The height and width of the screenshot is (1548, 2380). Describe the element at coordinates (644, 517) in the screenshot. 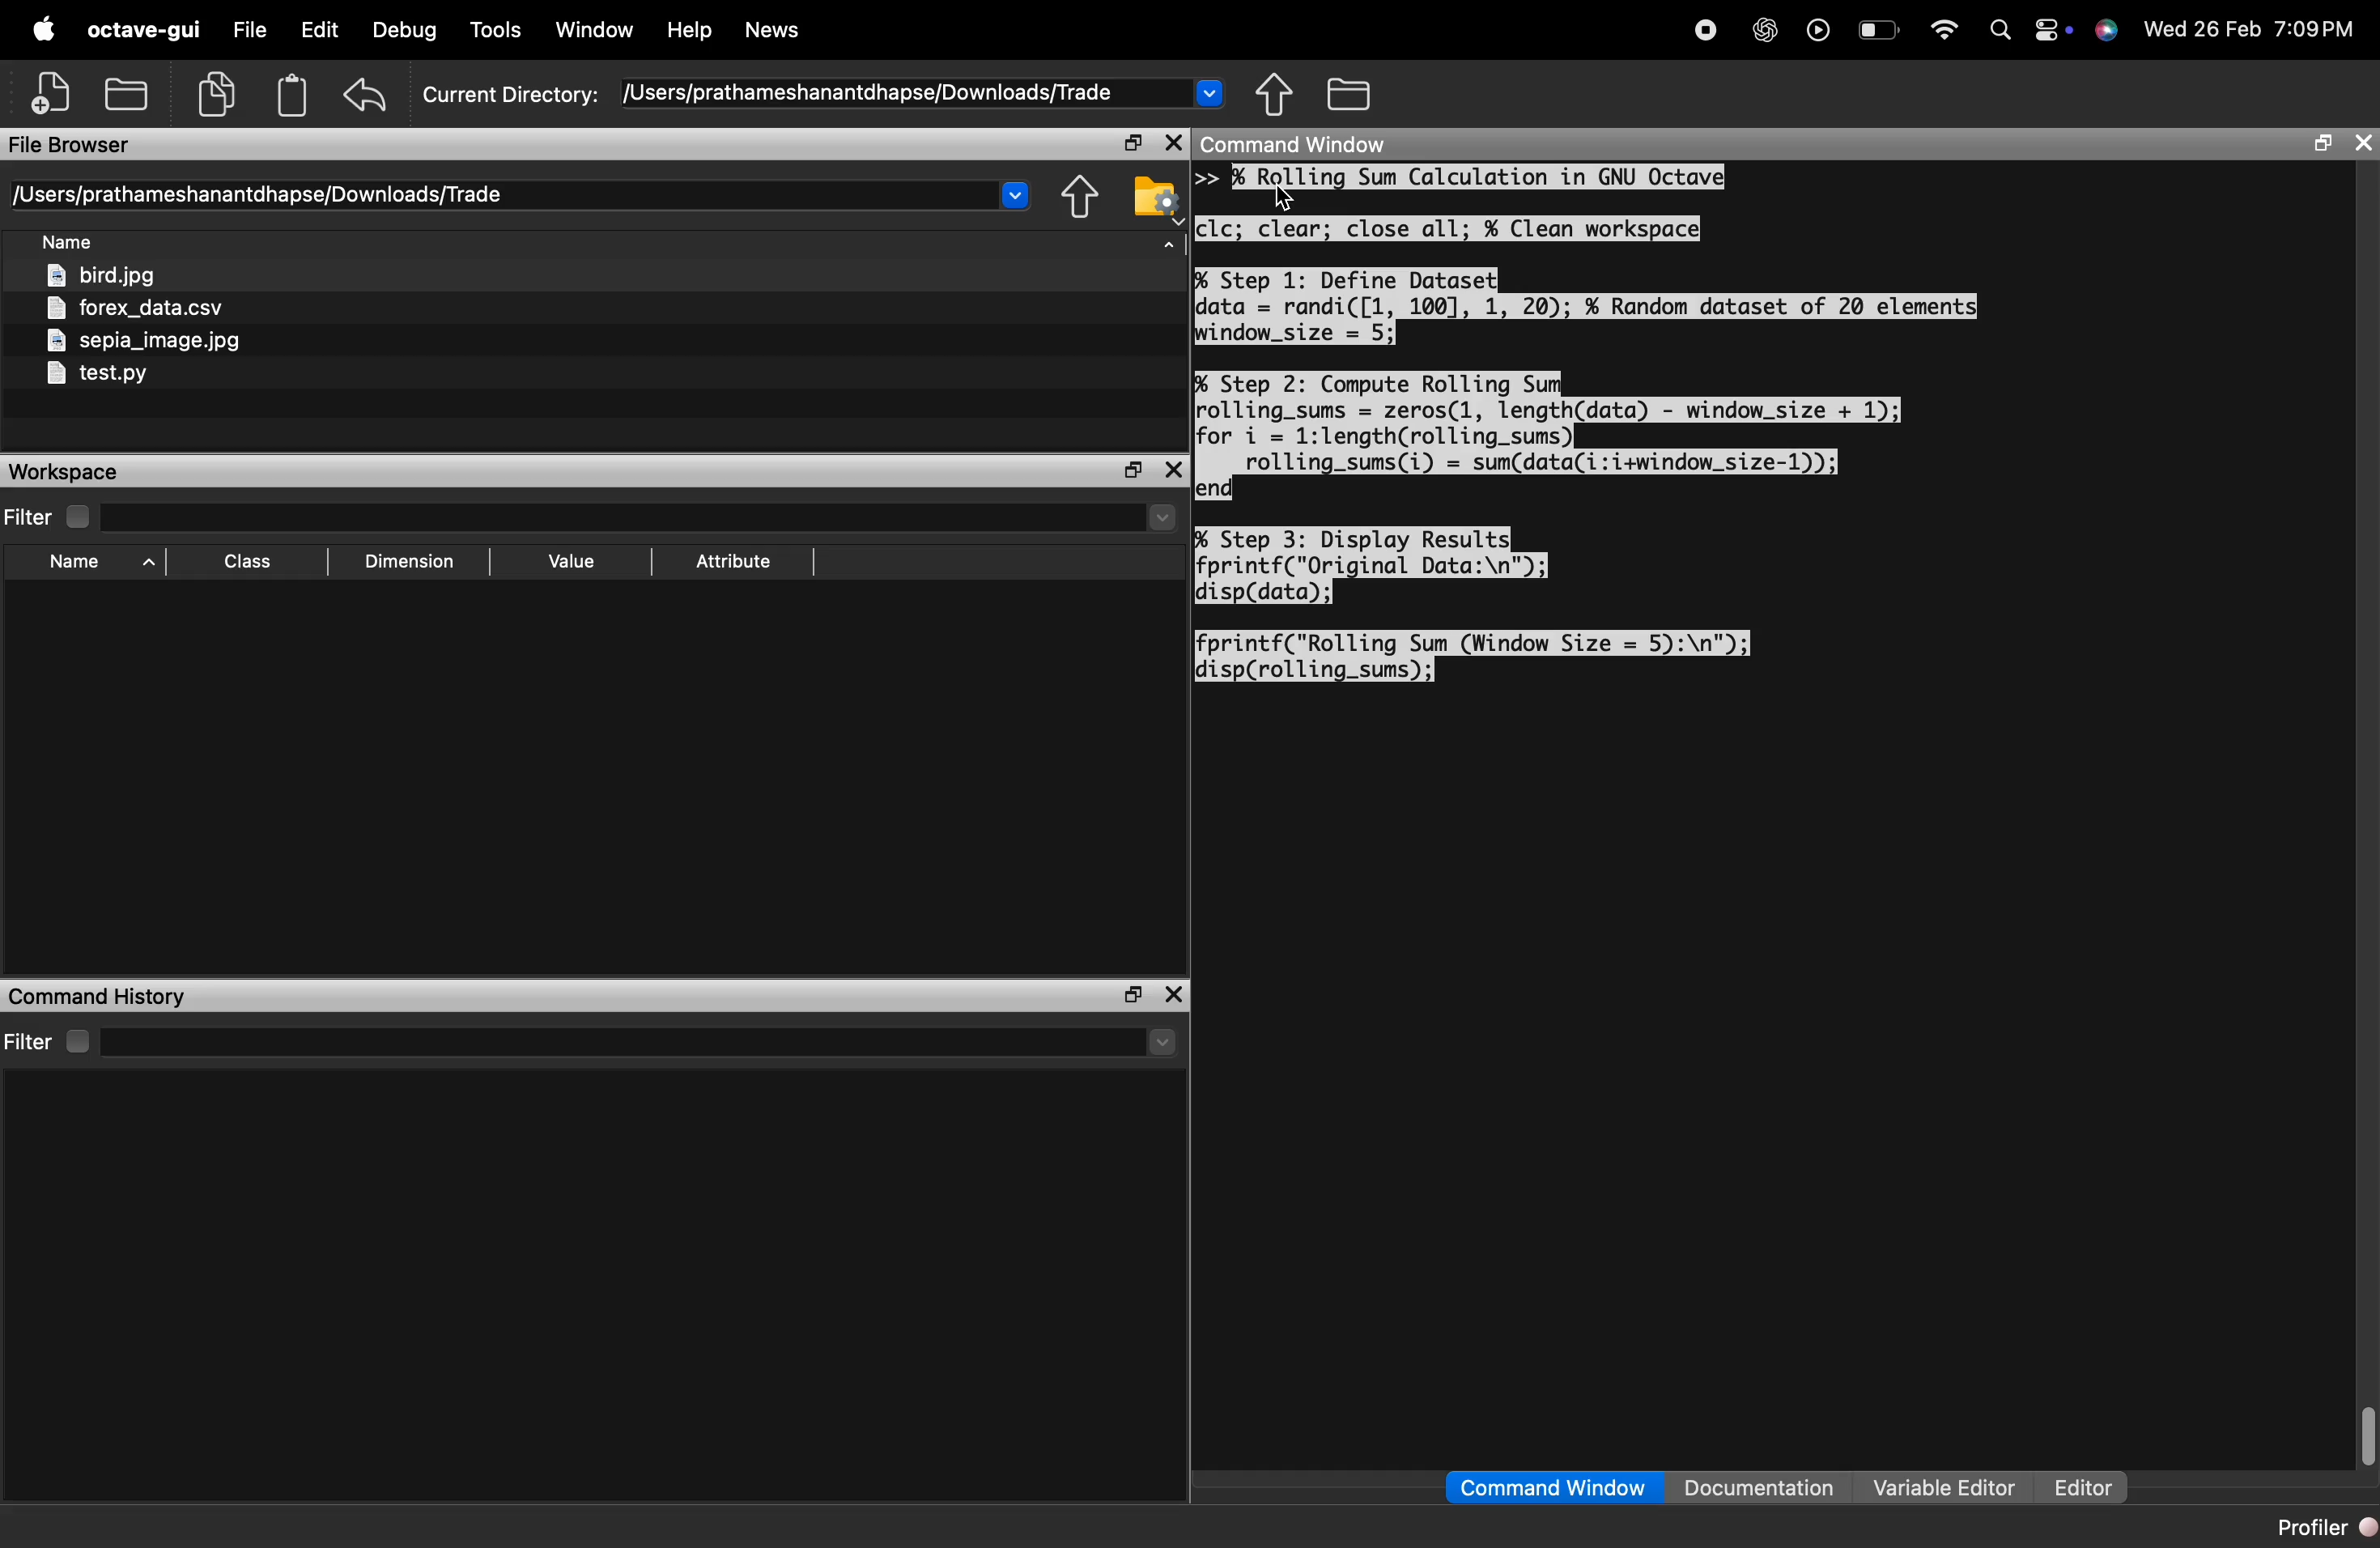

I see `select directory ` at that location.